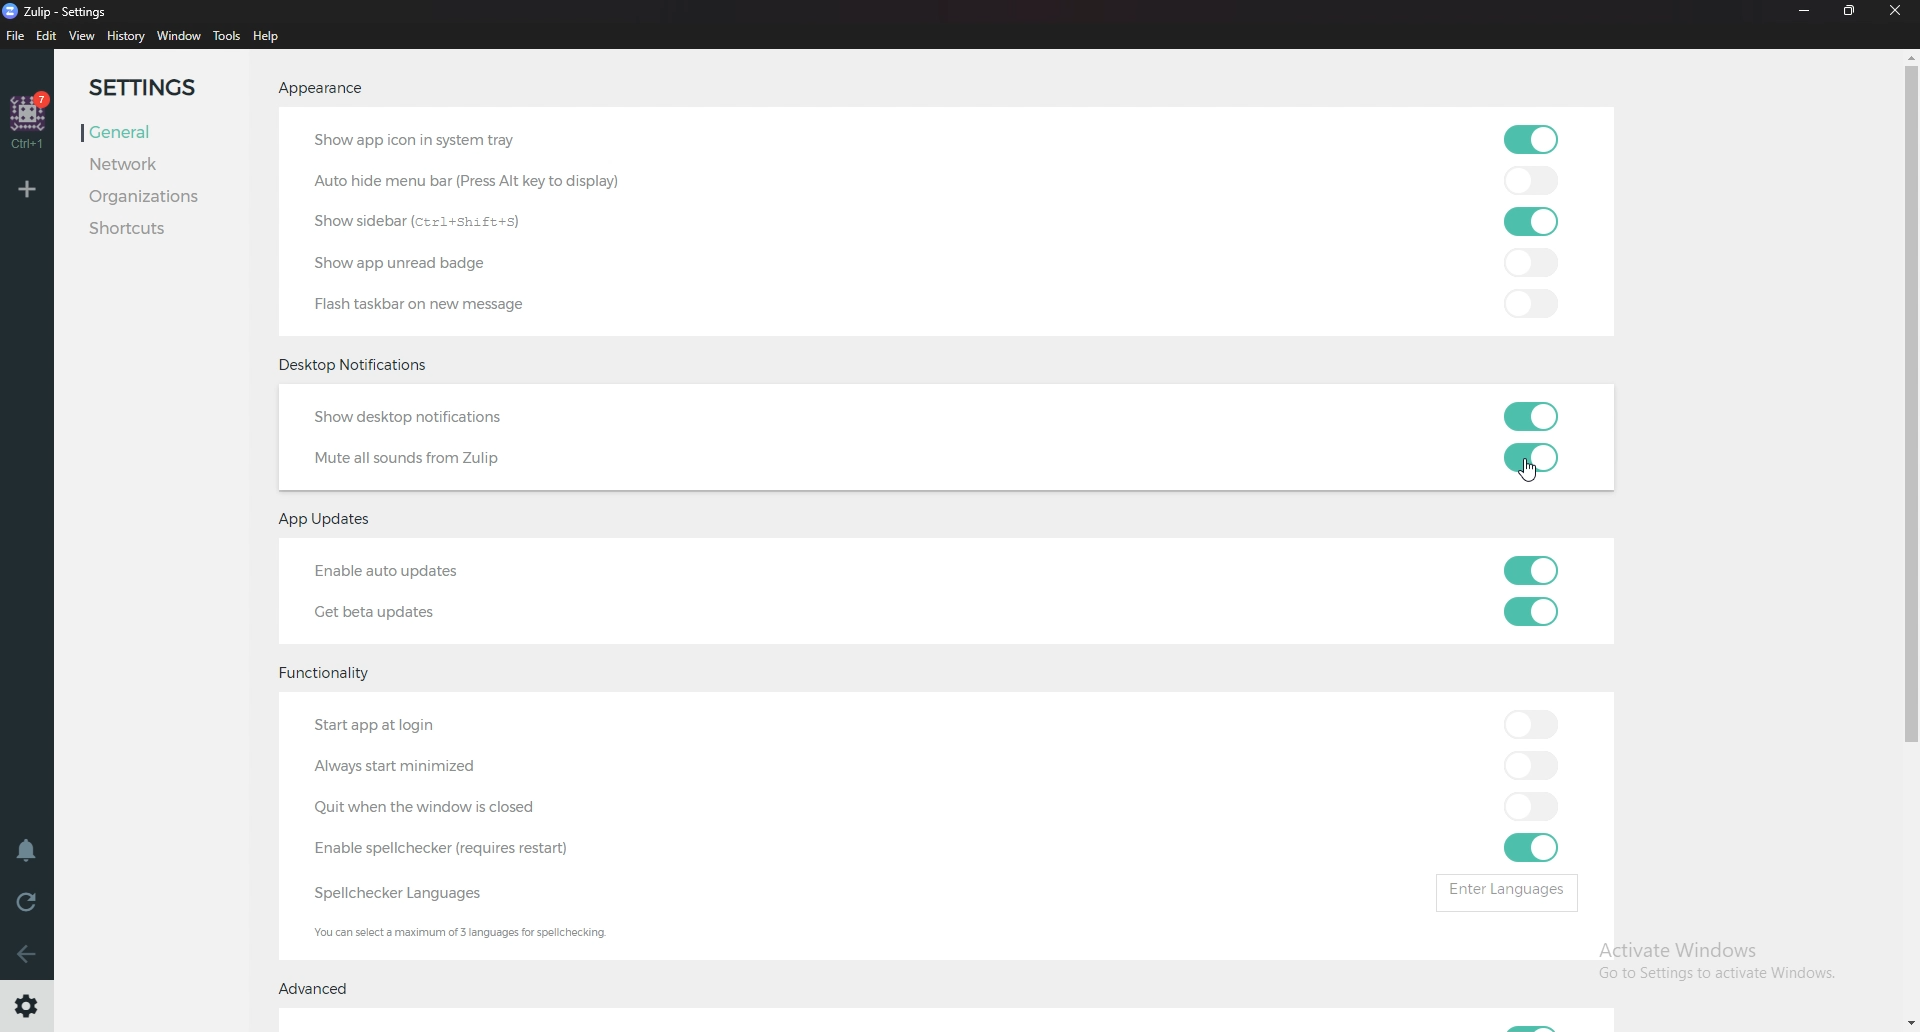 The image size is (1920, 1032). I want to click on autohide menu bar, so click(477, 179).